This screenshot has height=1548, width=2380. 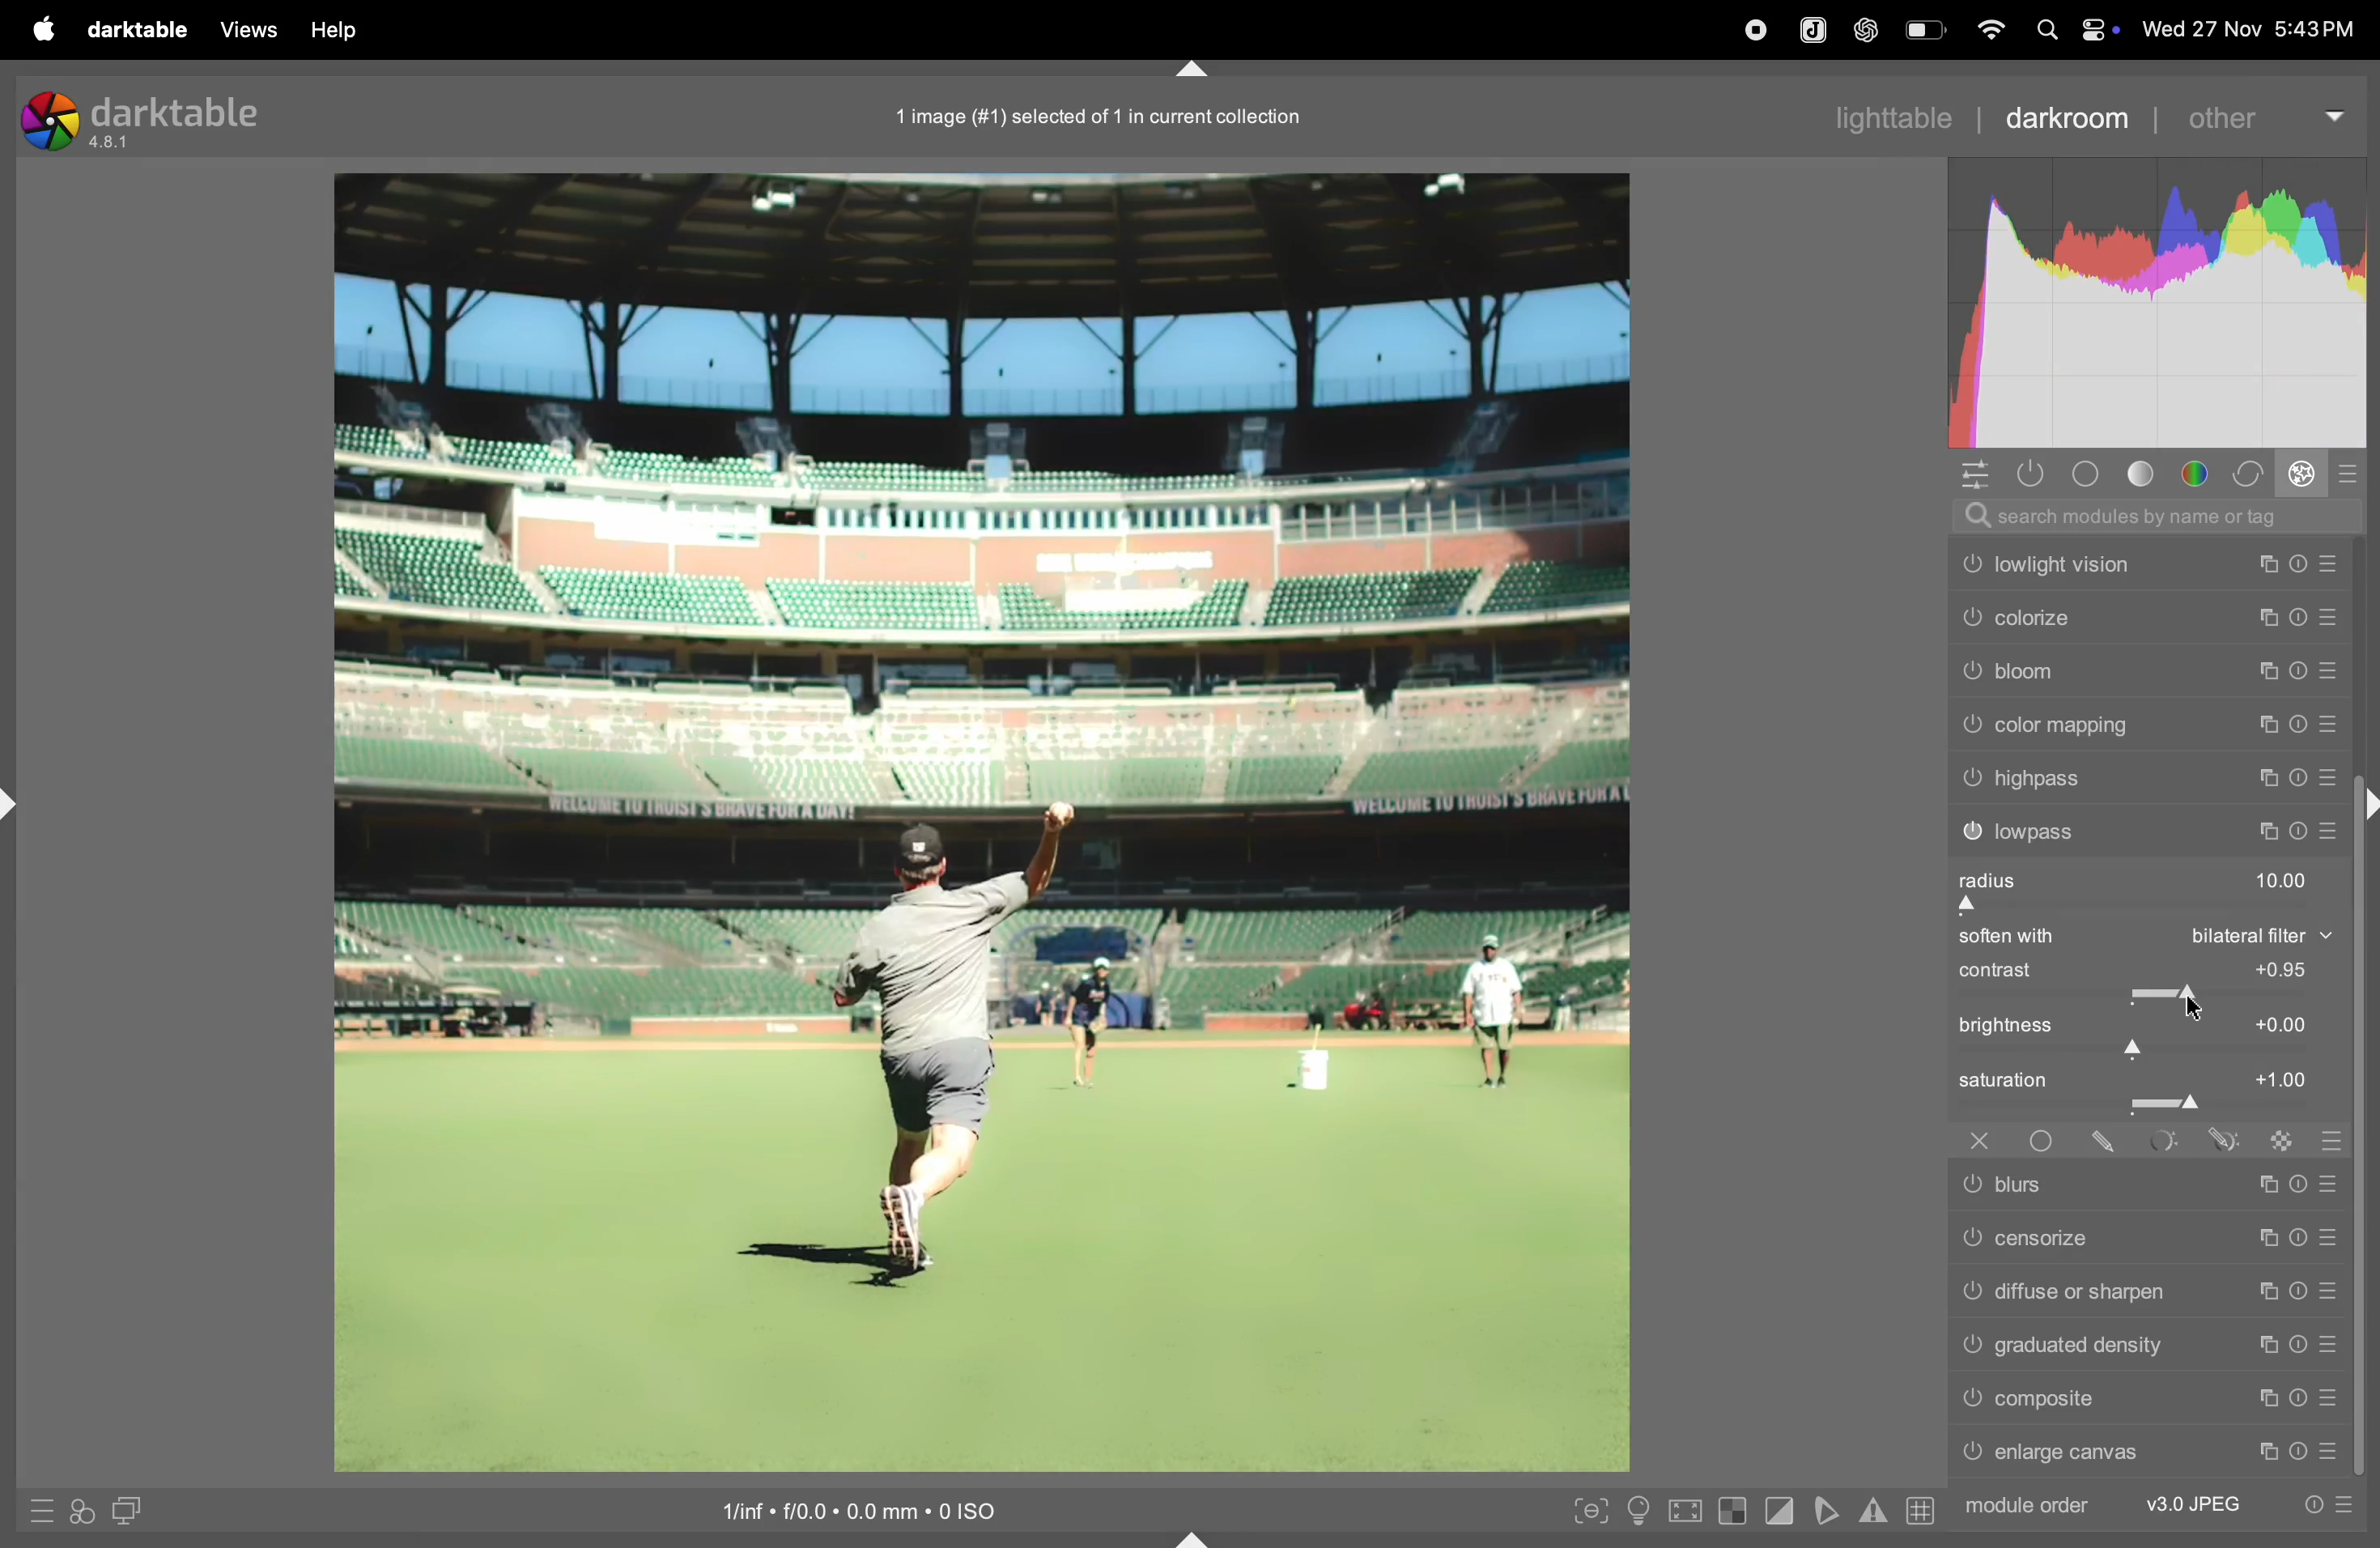 I want to click on shift+ctrl+b, so click(x=1194, y=1537).